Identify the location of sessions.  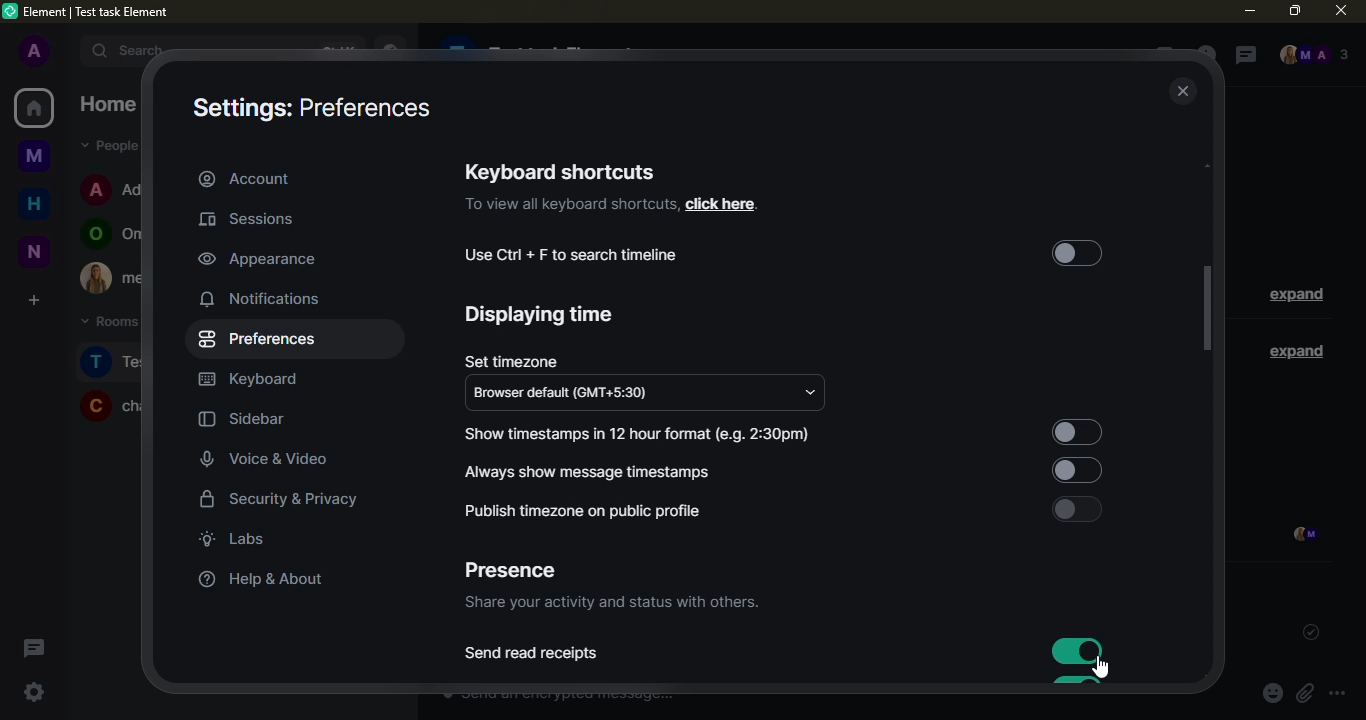
(253, 220).